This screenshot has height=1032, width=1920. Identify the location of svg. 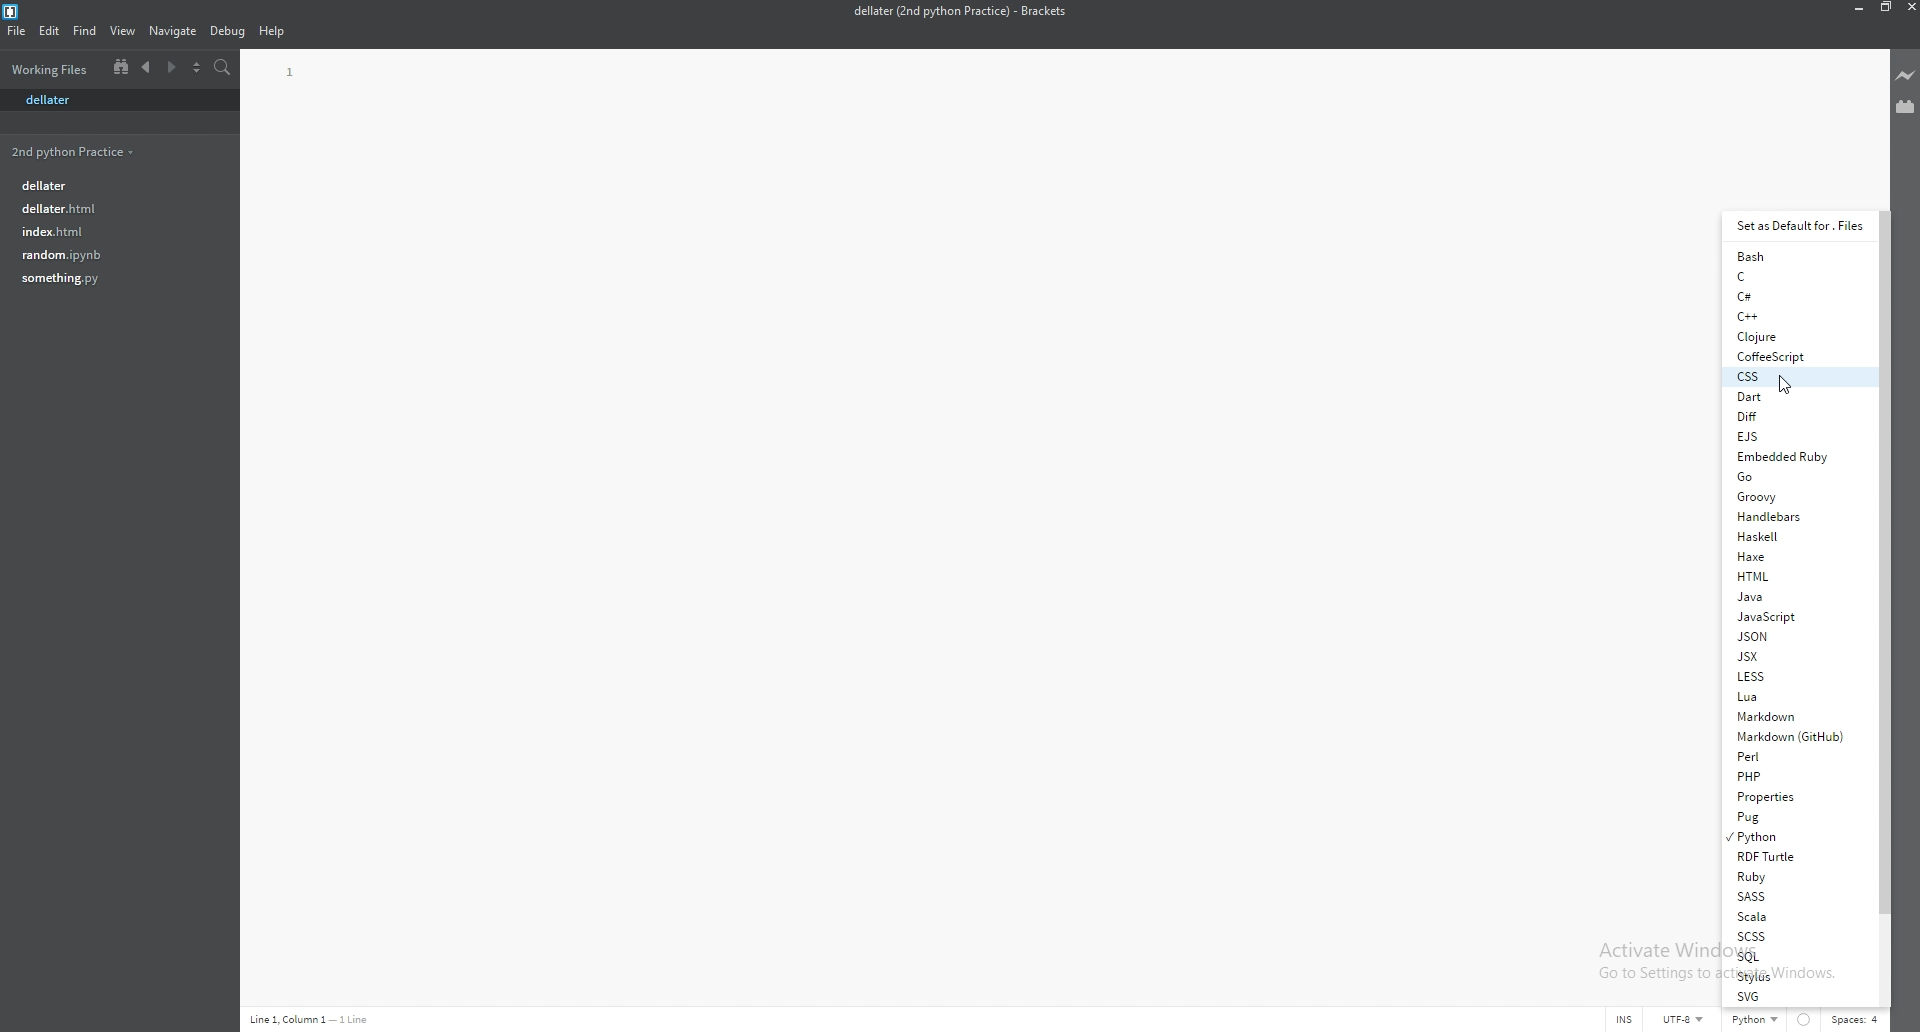
(1796, 997).